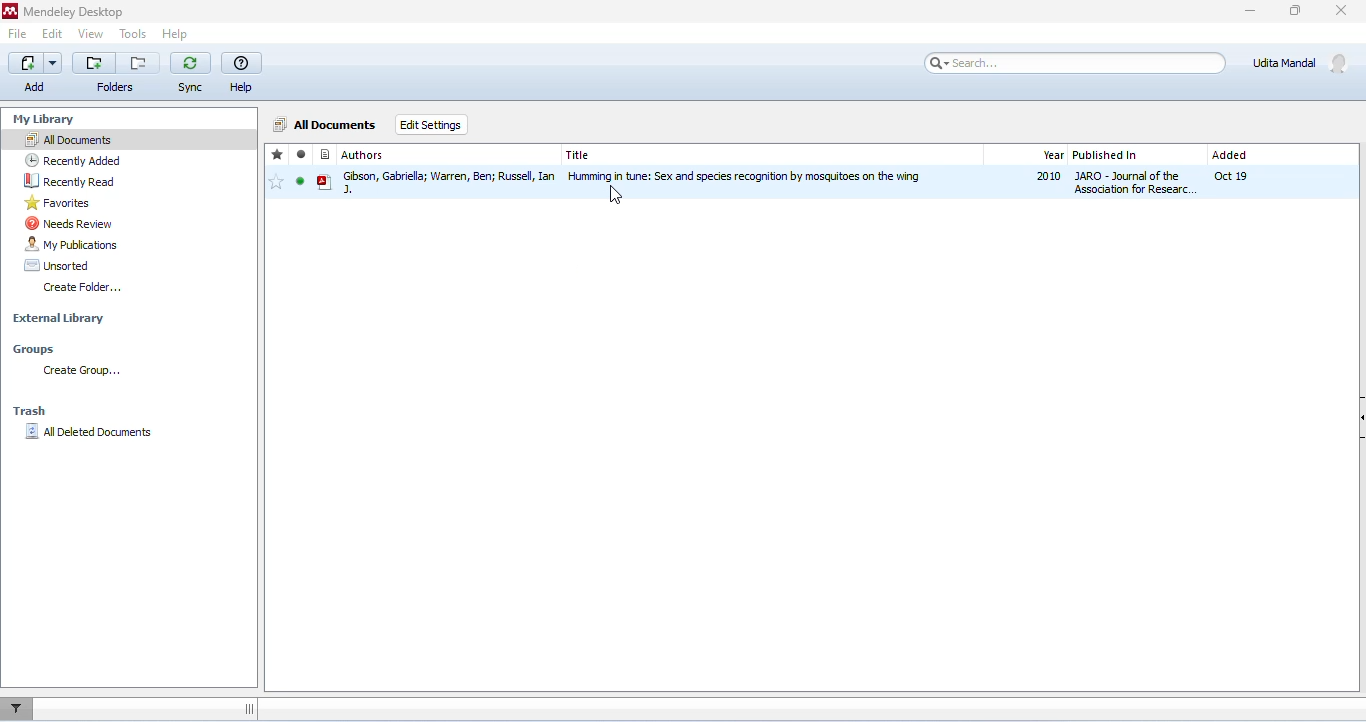 This screenshot has height=722, width=1366. Describe the element at coordinates (324, 124) in the screenshot. I see `all documents` at that location.